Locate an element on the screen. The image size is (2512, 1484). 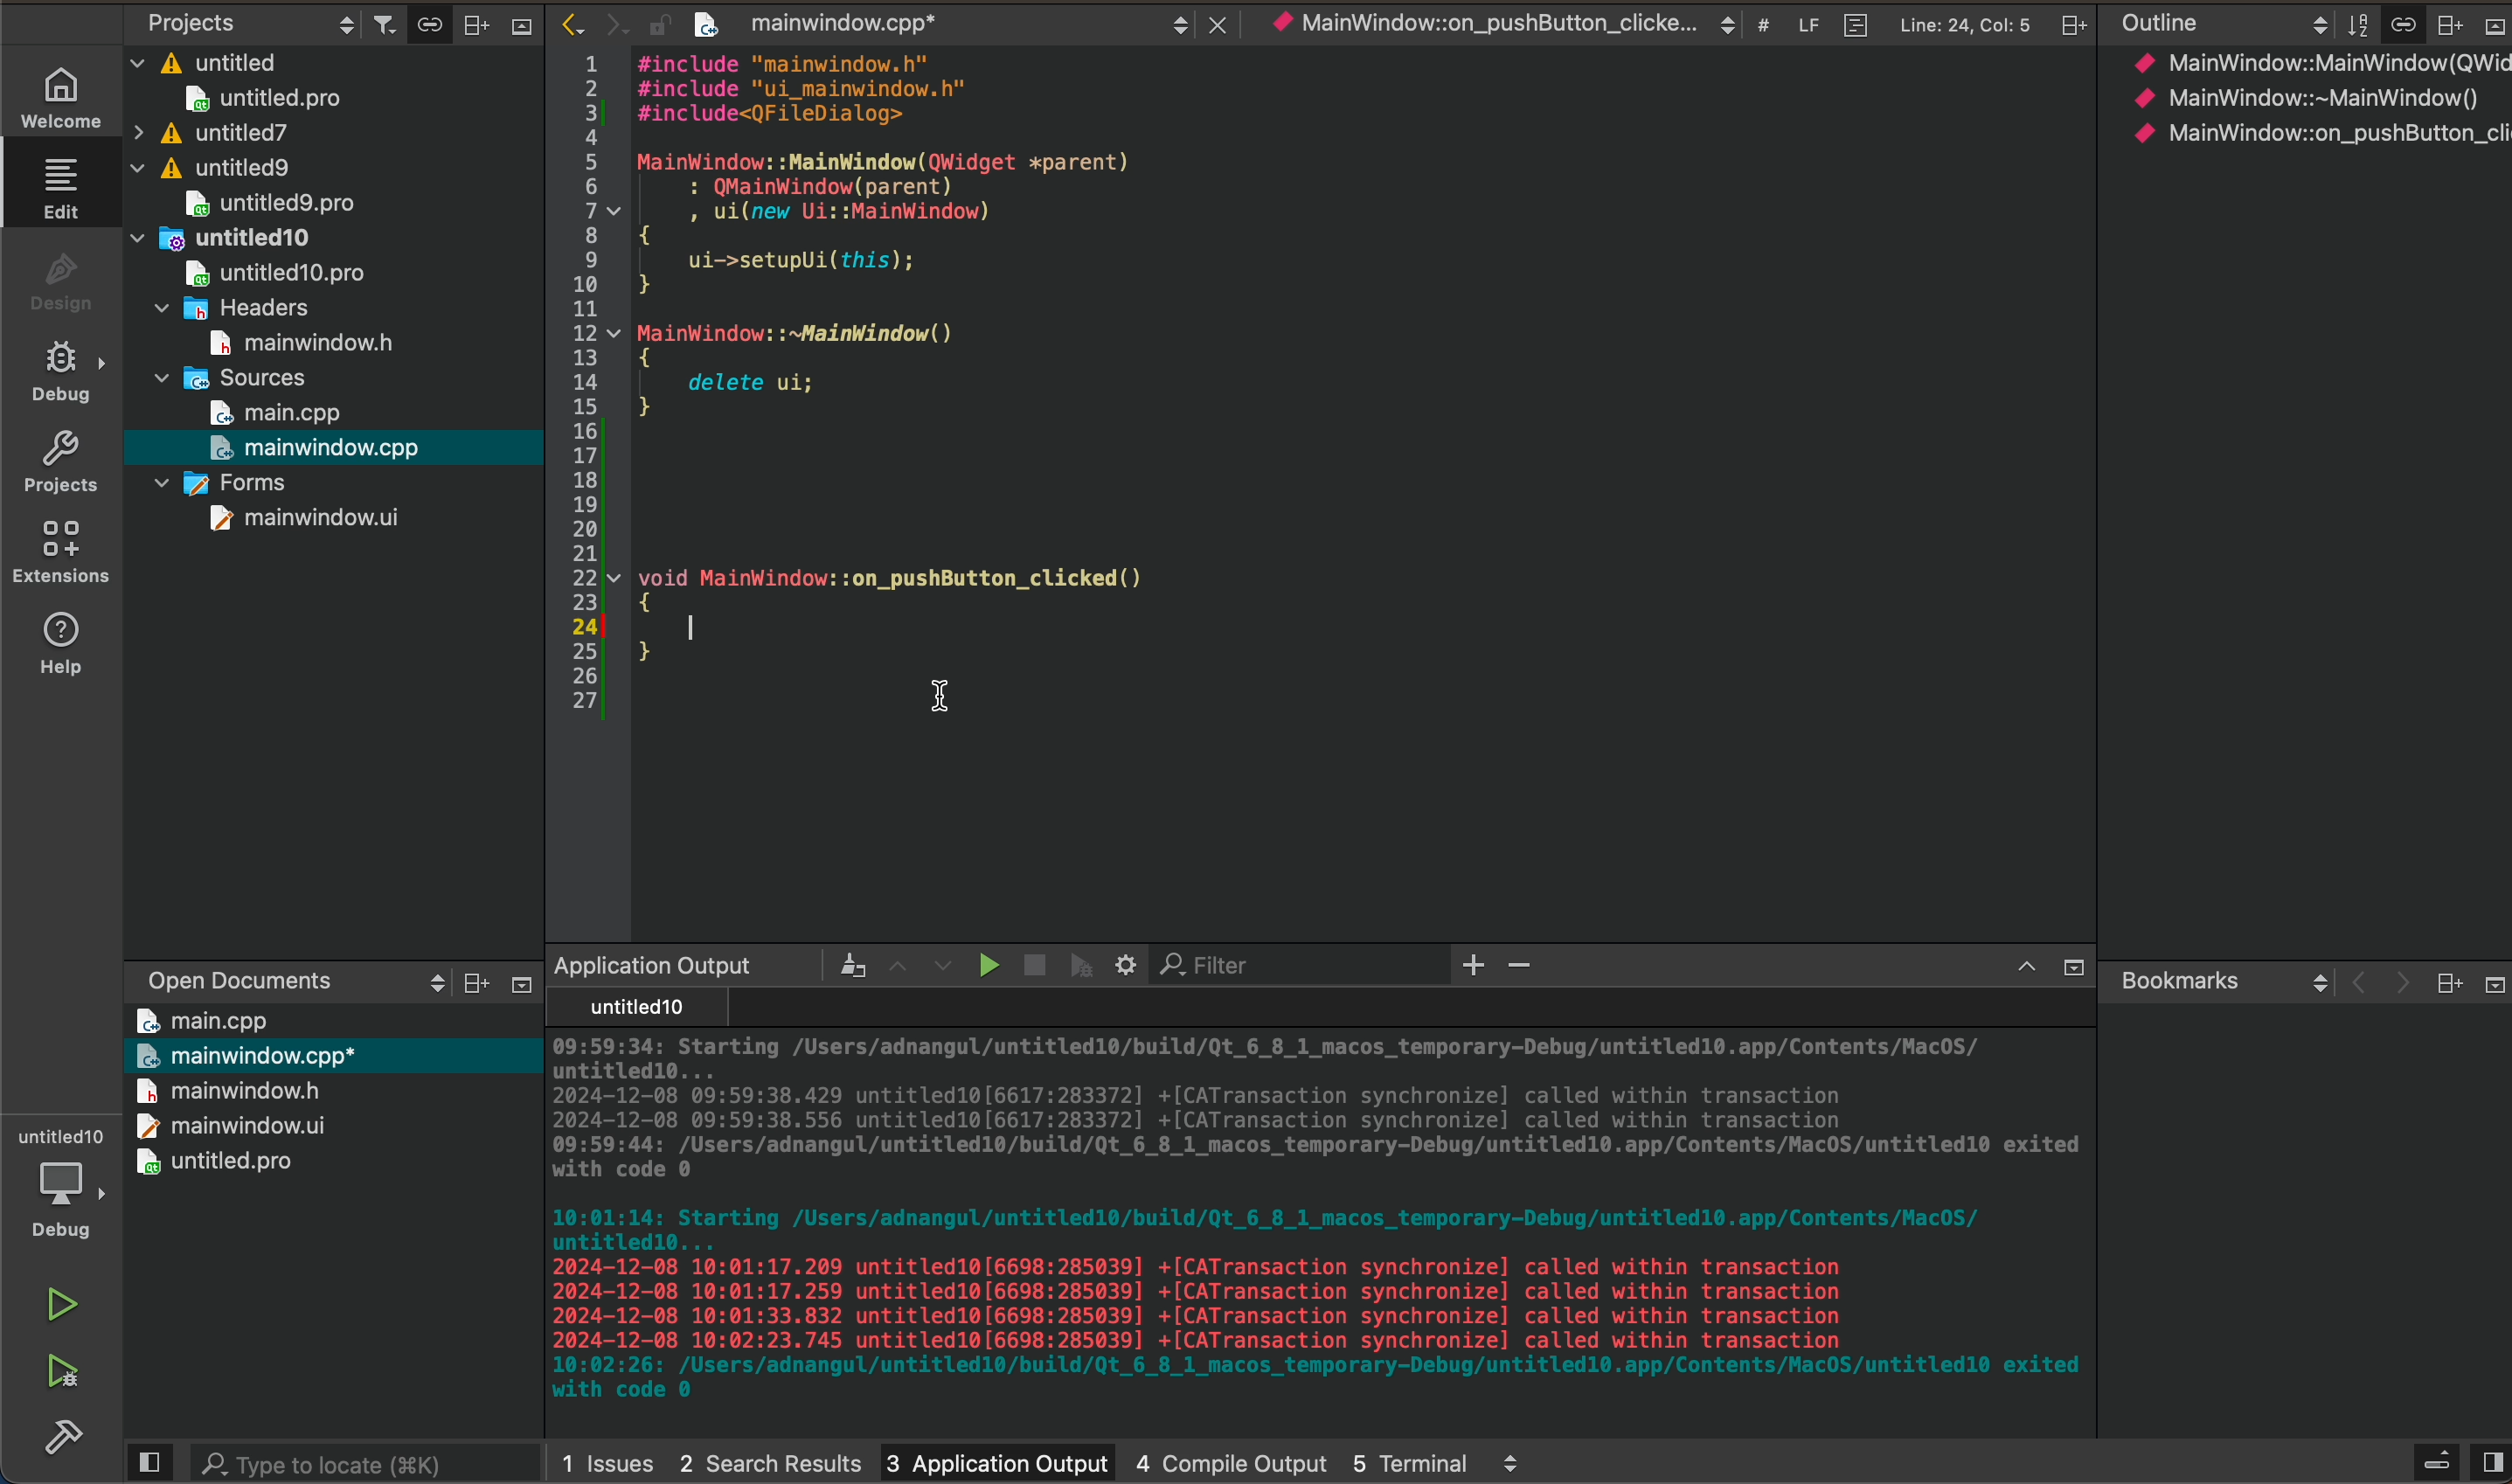
play is located at coordinates (982, 964).